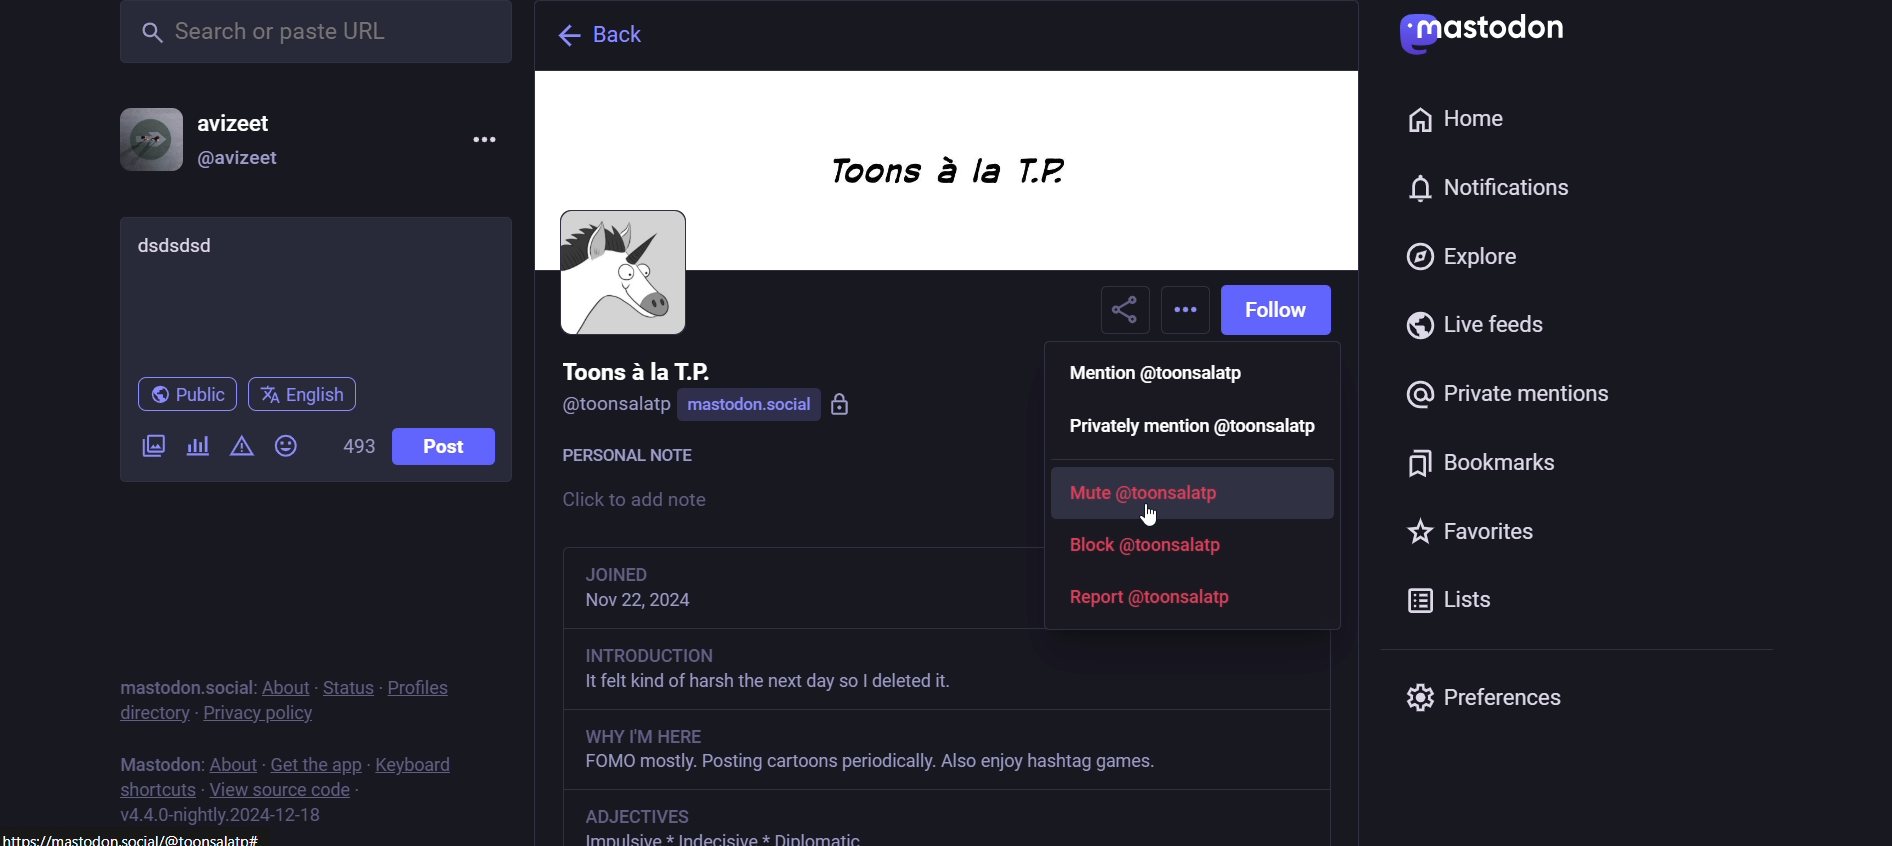 Image resolution: width=1892 pixels, height=846 pixels. What do you see at coordinates (288, 792) in the screenshot?
I see `view source code` at bounding box center [288, 792].